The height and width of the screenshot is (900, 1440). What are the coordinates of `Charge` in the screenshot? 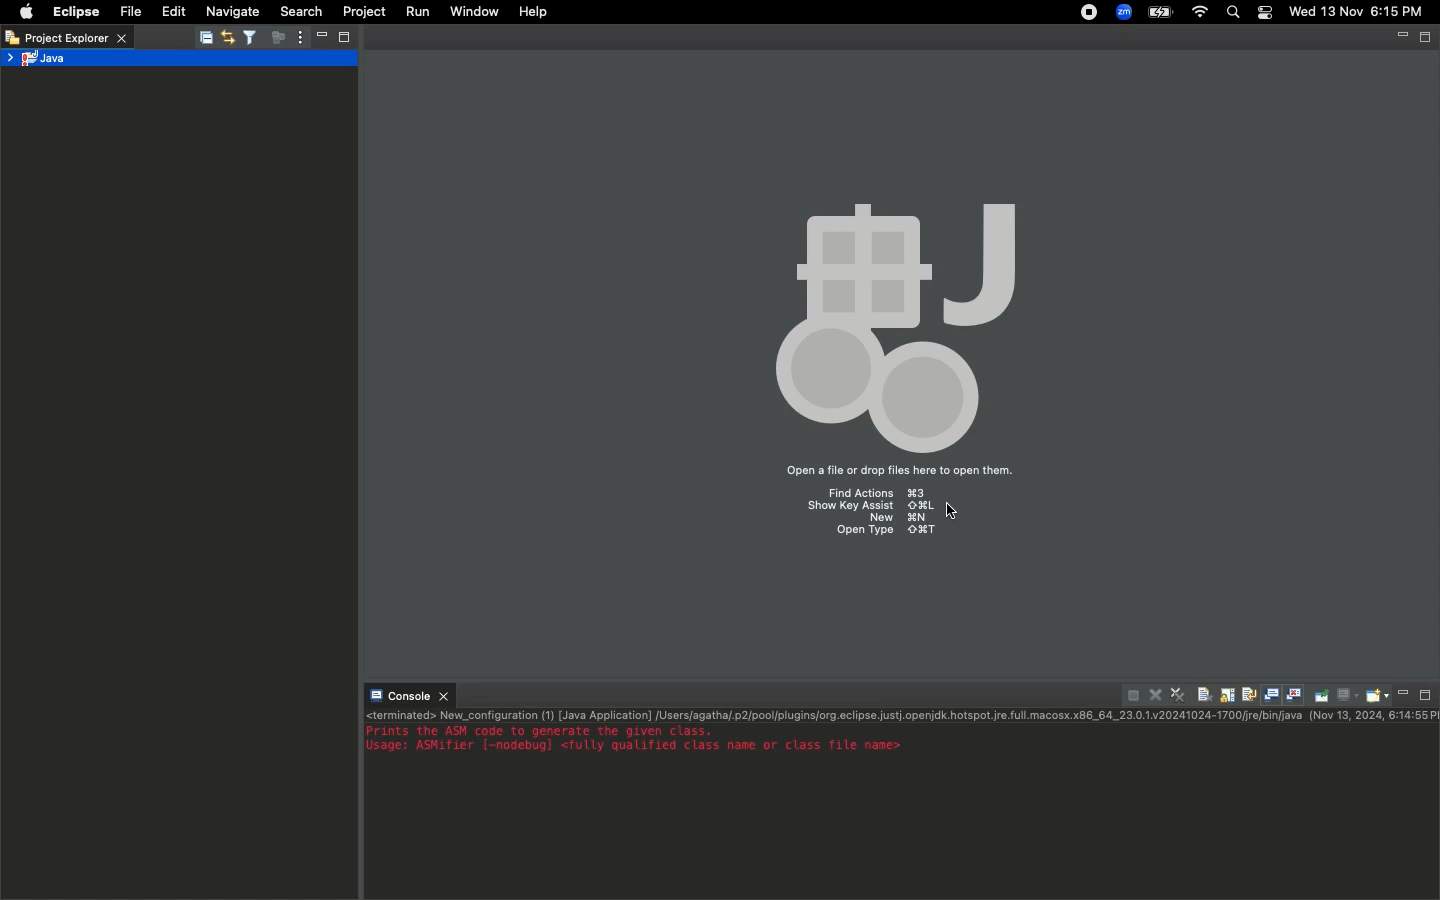 It's located at (1160, 14).